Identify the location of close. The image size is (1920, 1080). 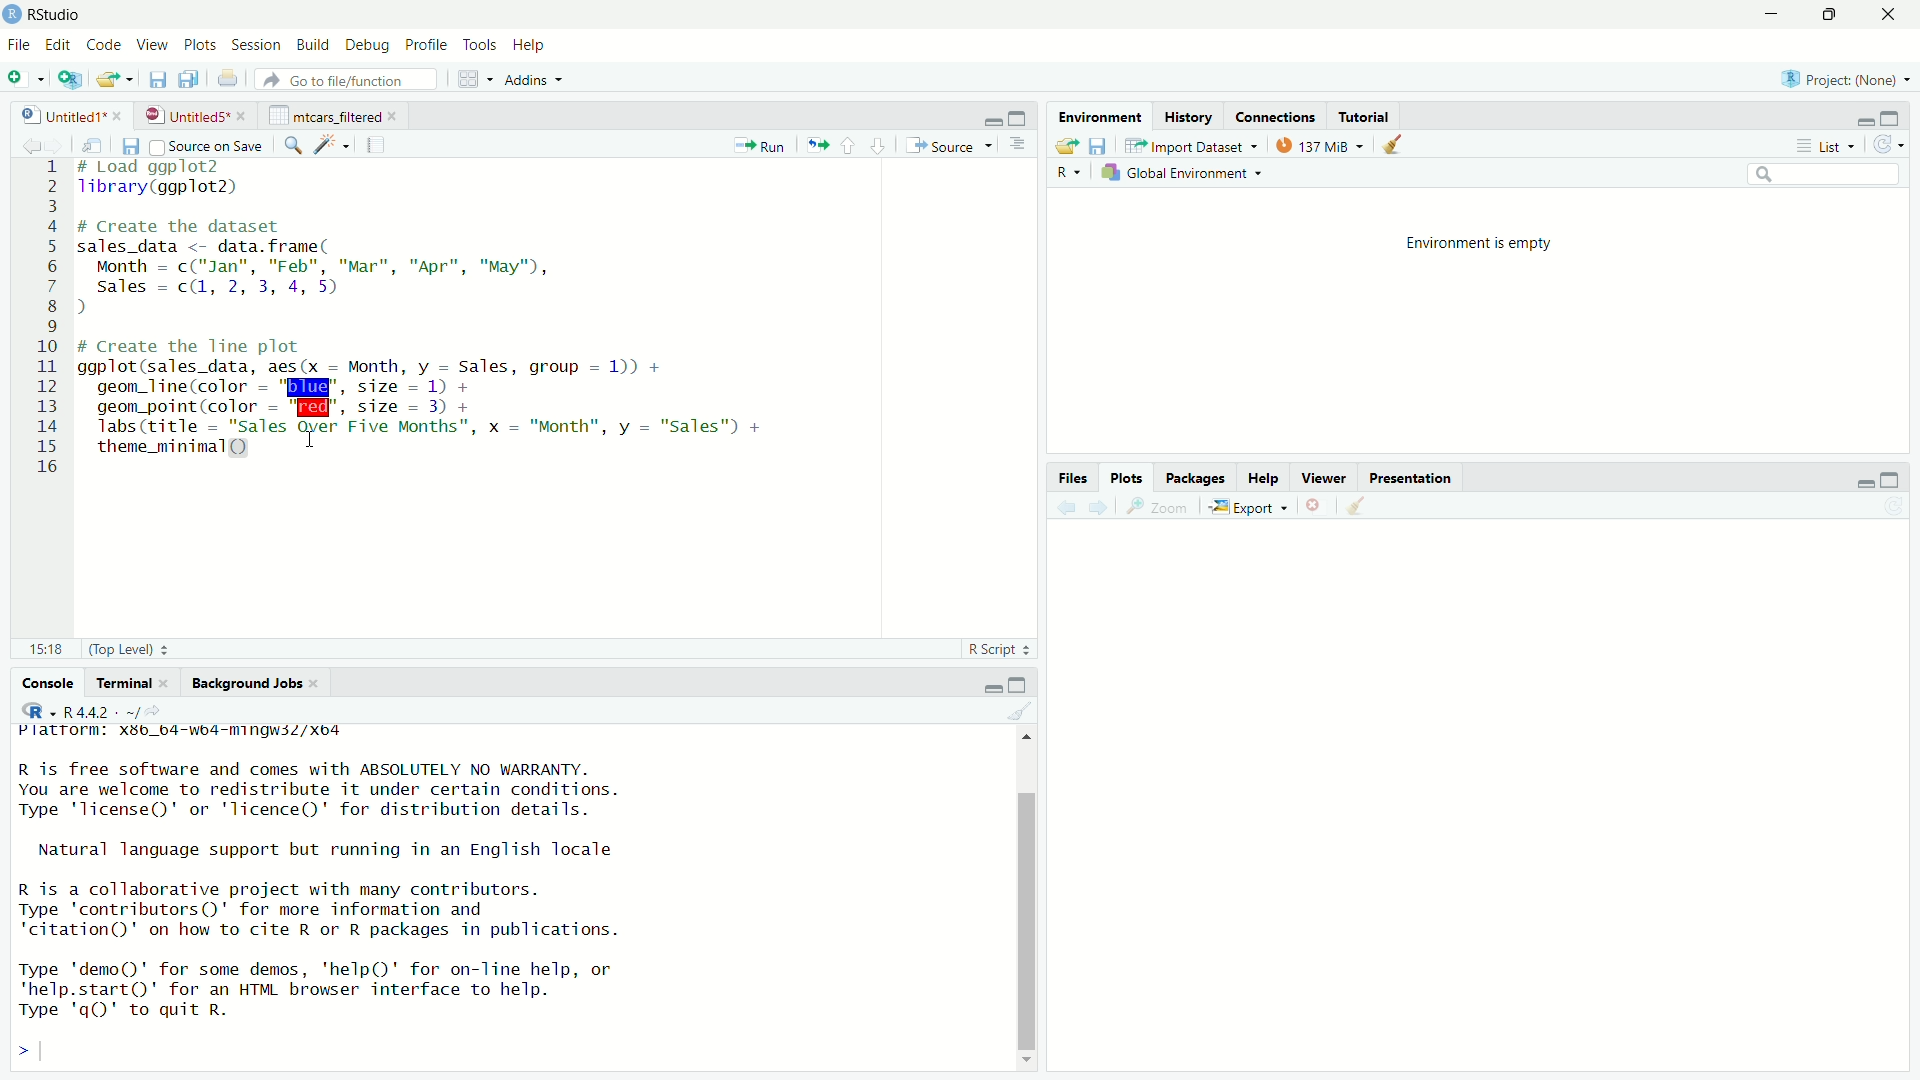
(1892, 14).